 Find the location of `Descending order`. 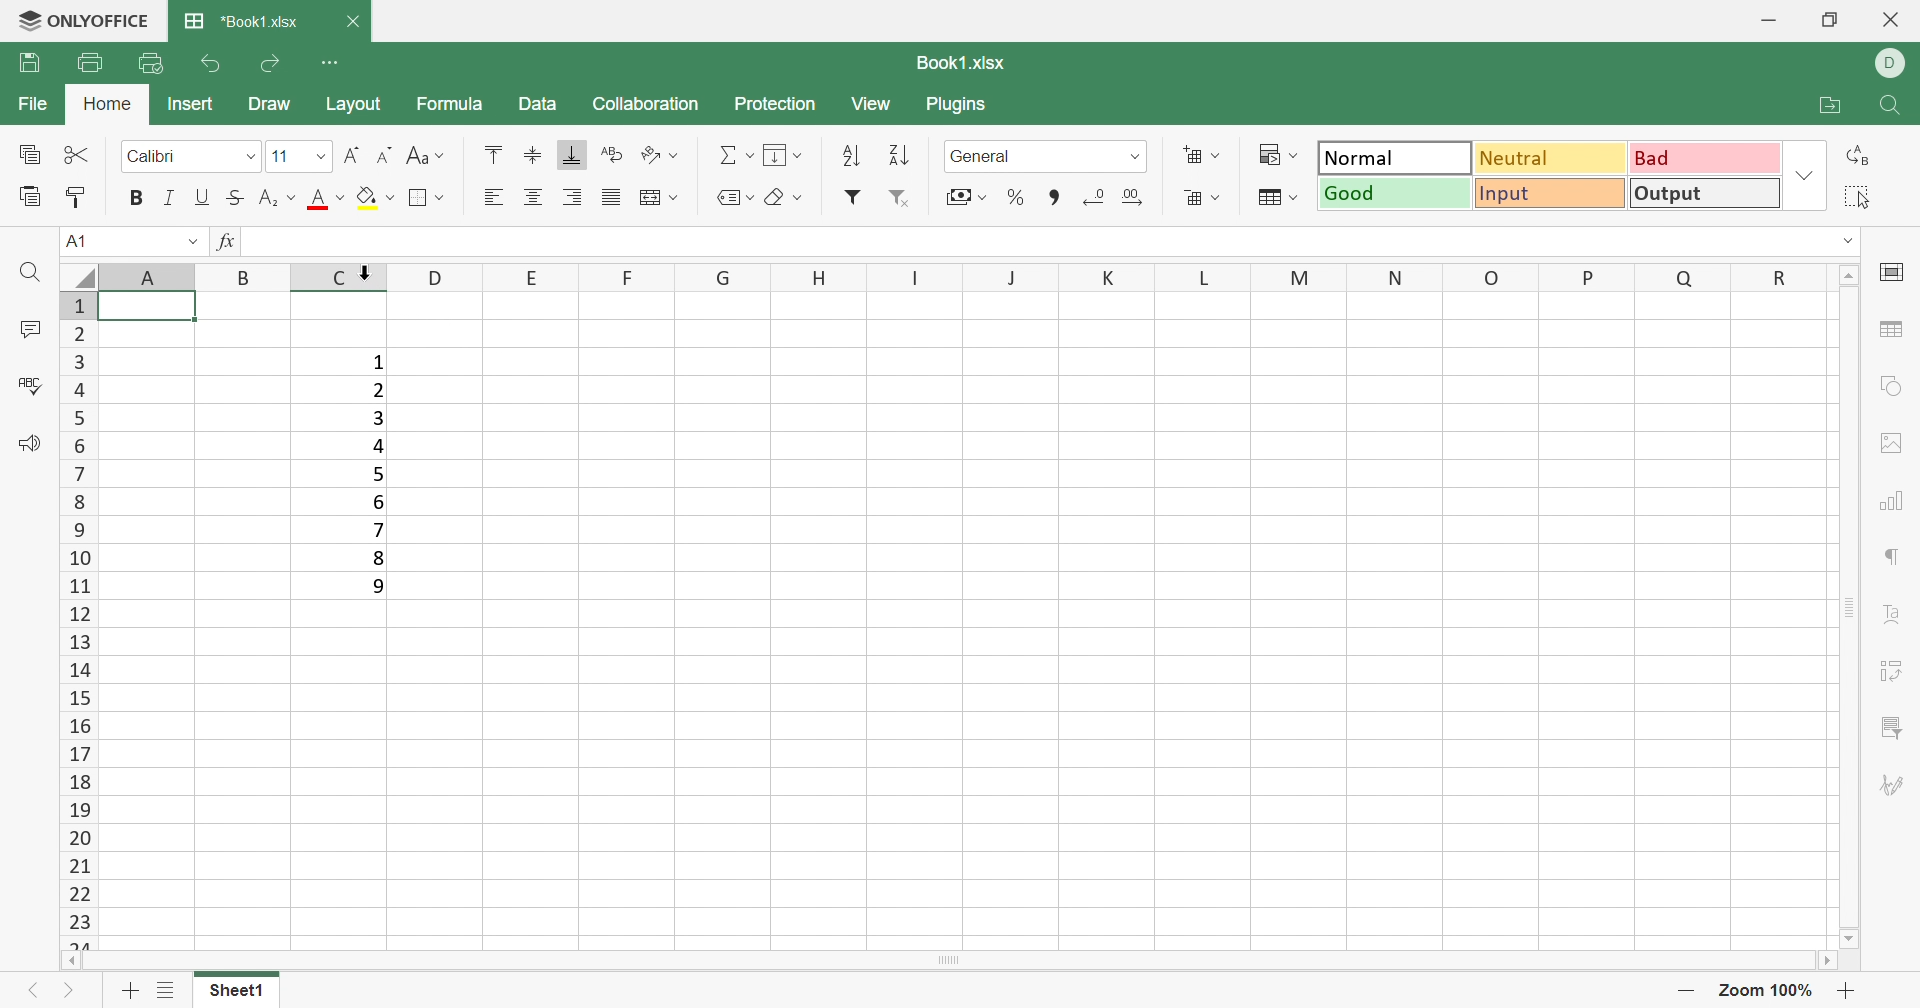

Descending order is located at coordinates (896, 153).